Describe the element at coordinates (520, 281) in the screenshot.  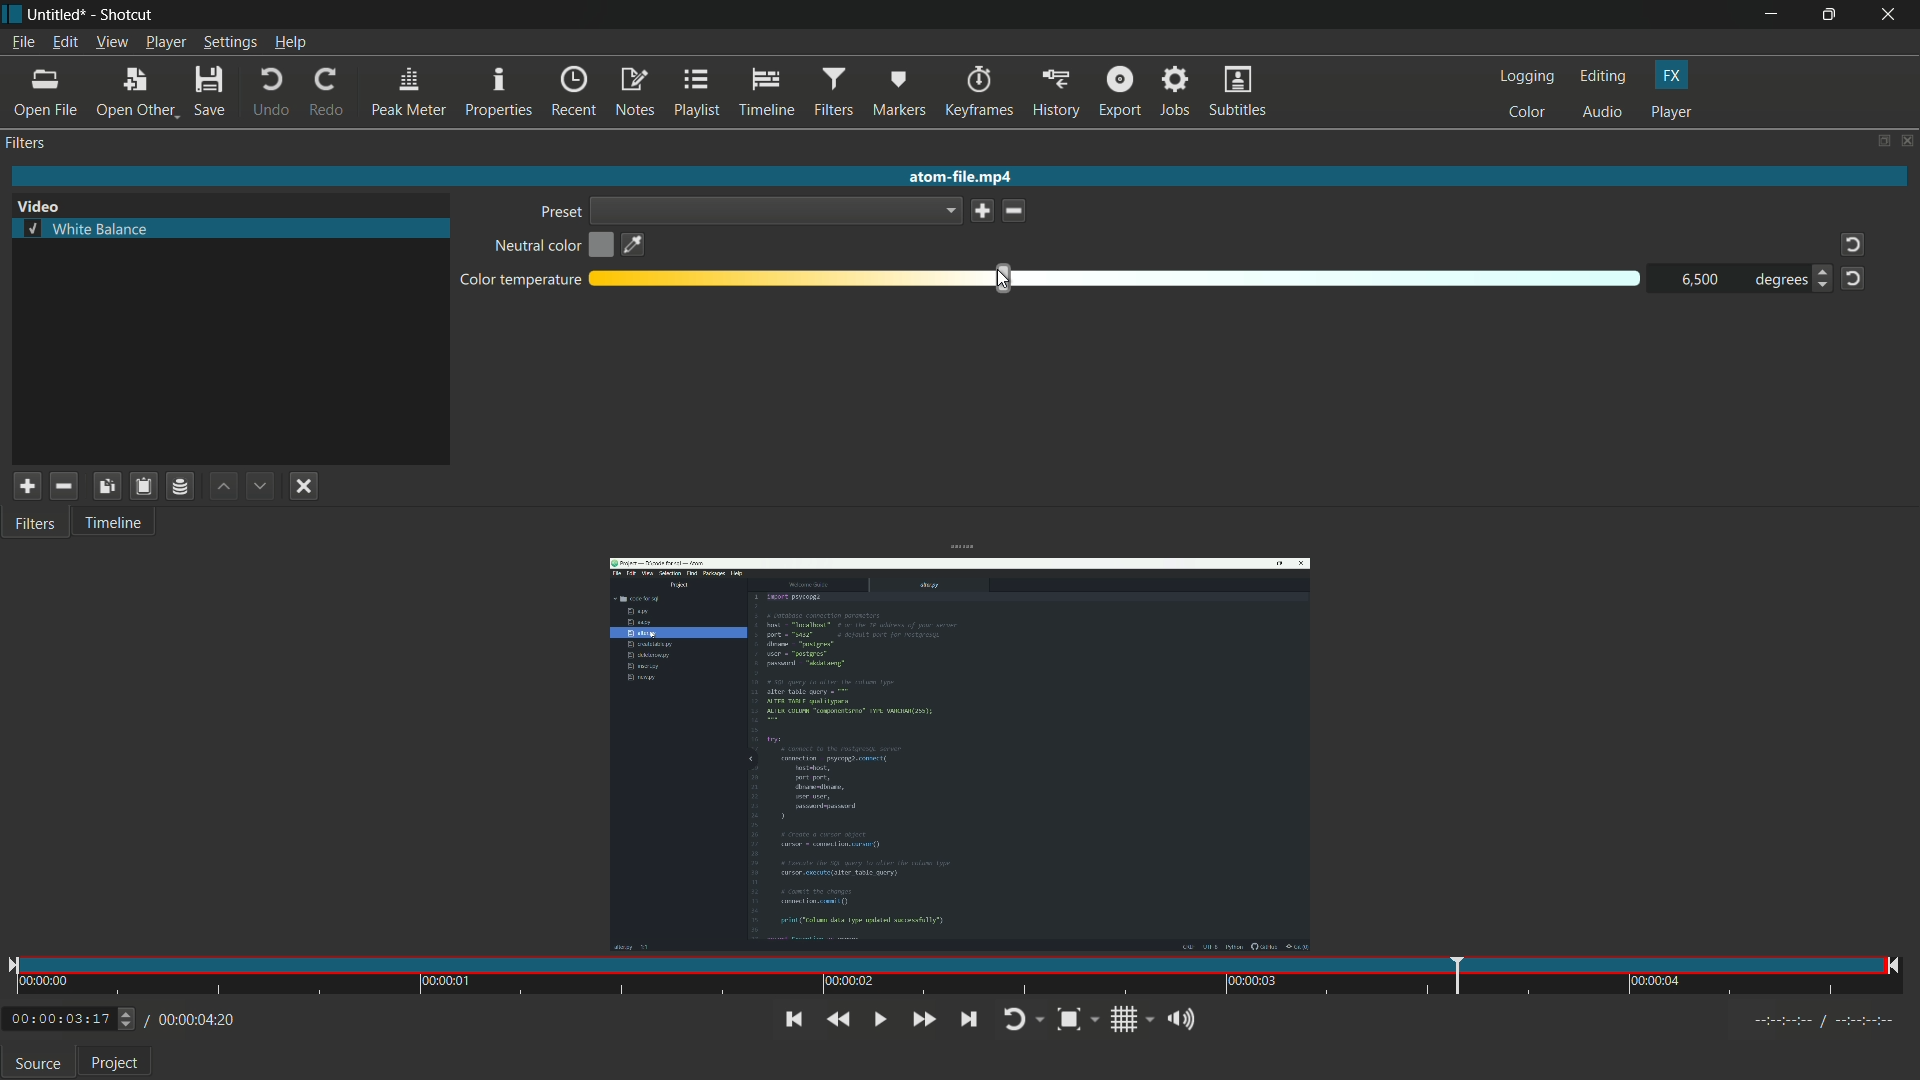
I see `color temperature` at that location.